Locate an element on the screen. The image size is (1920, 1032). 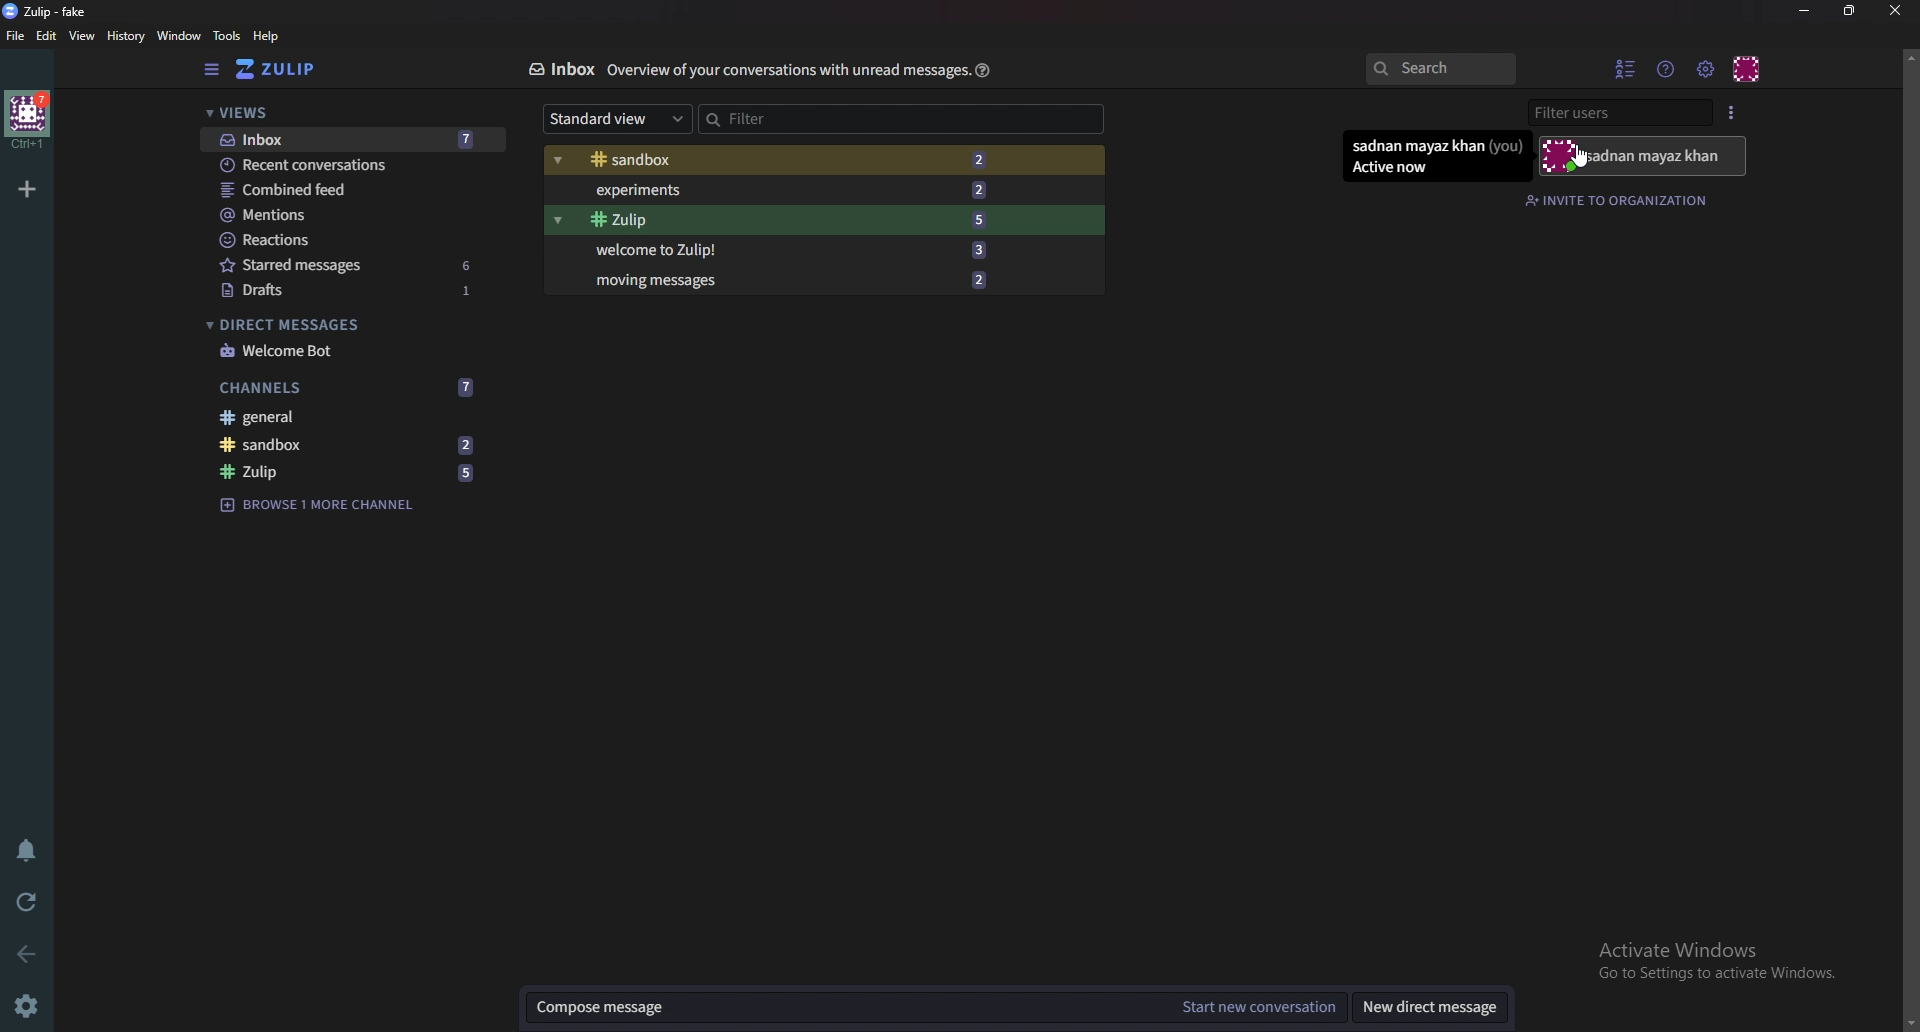
Starred messages is located at coordinates (348, 266).